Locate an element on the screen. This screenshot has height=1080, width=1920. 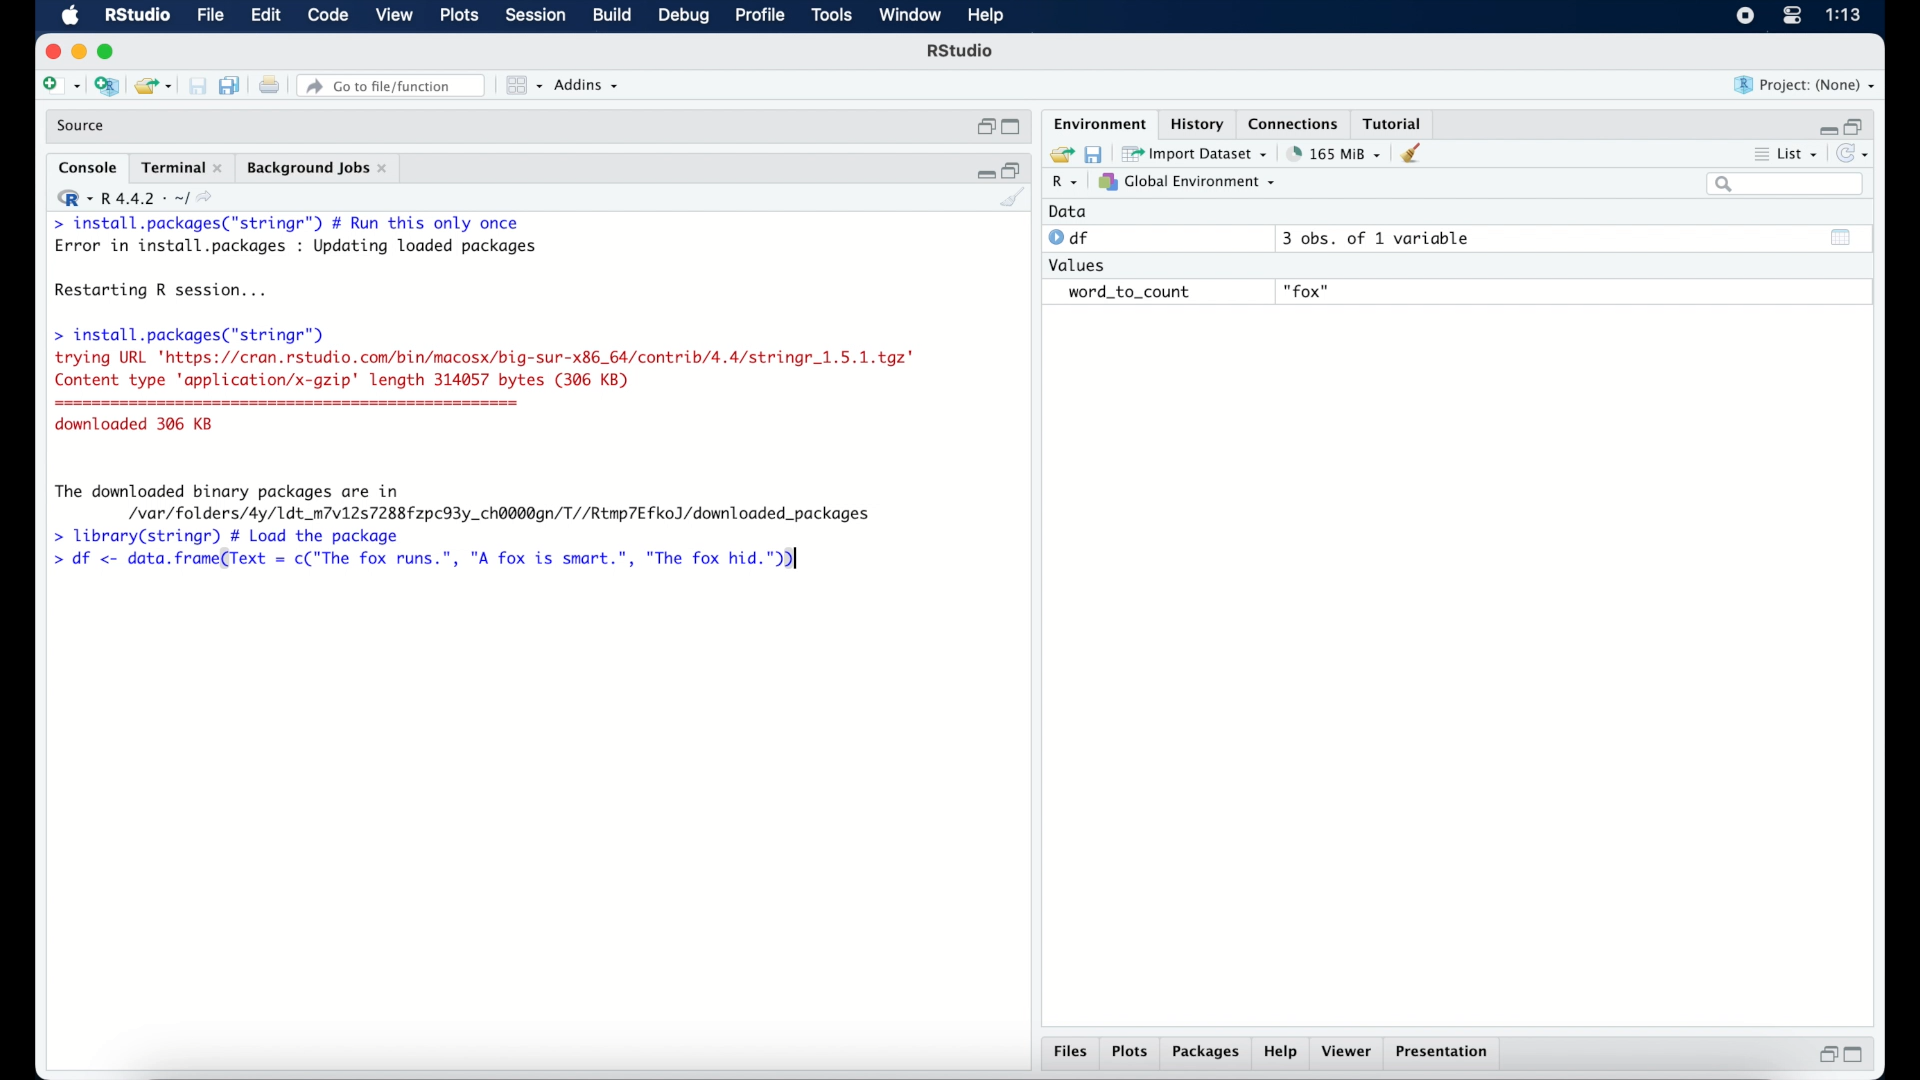
load workspace is located at coordinates (1058, 155).